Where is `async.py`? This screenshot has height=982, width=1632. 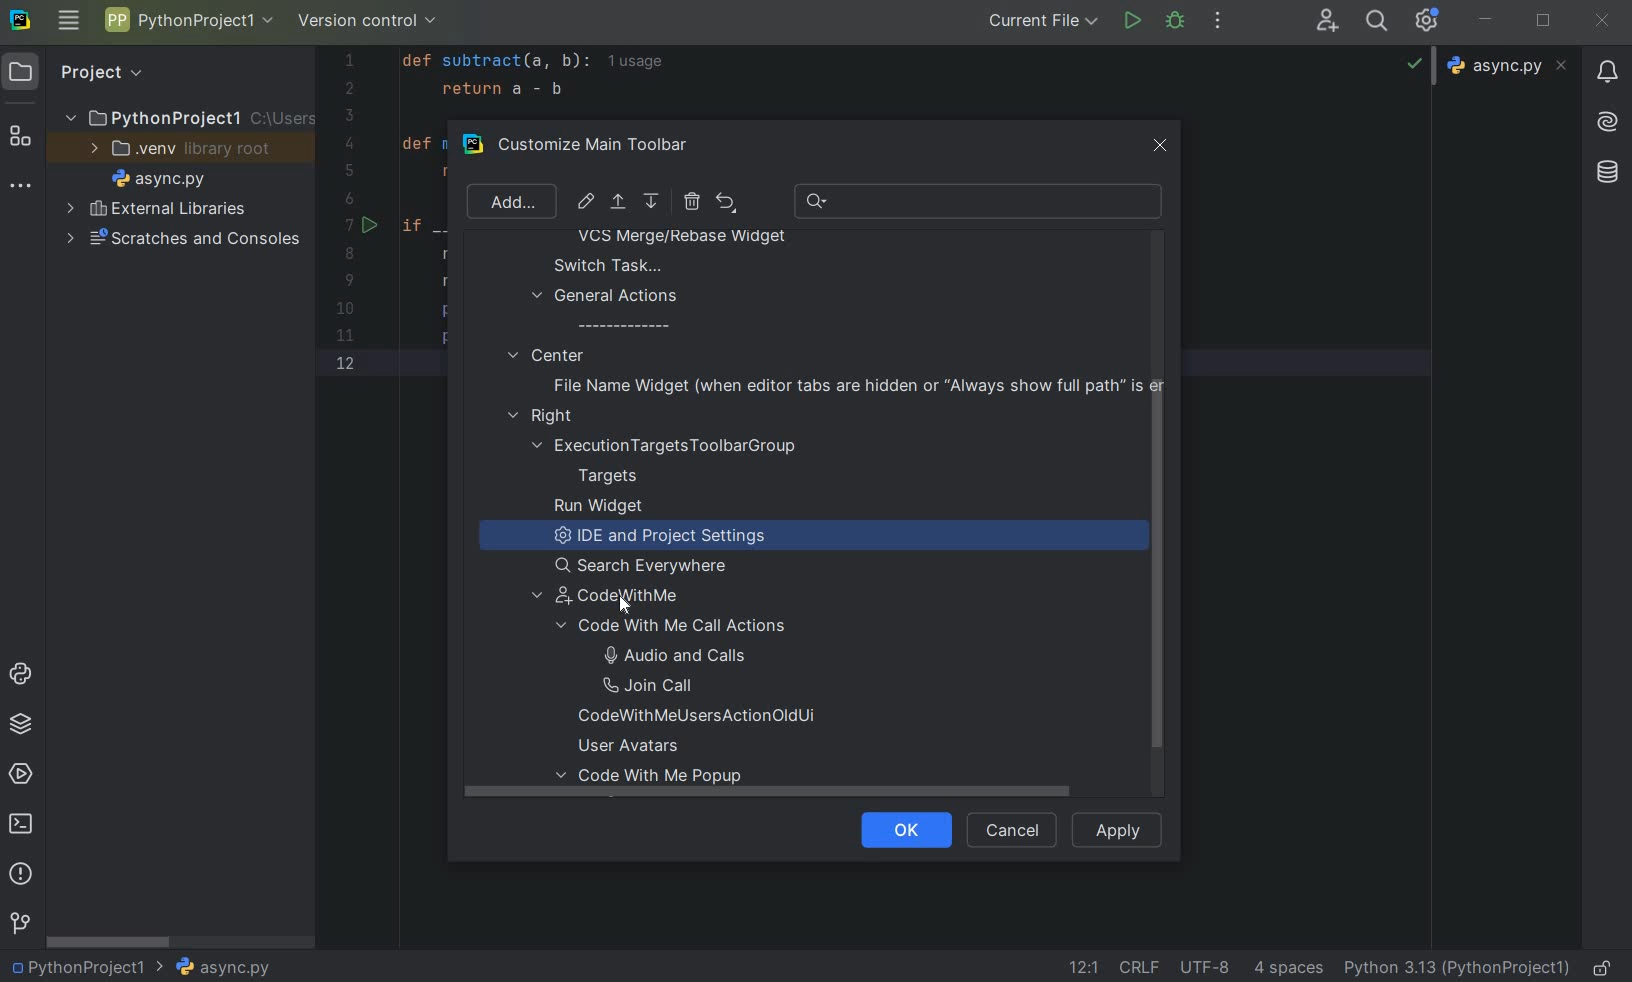 async.py is located at coordinates (1510, 66).